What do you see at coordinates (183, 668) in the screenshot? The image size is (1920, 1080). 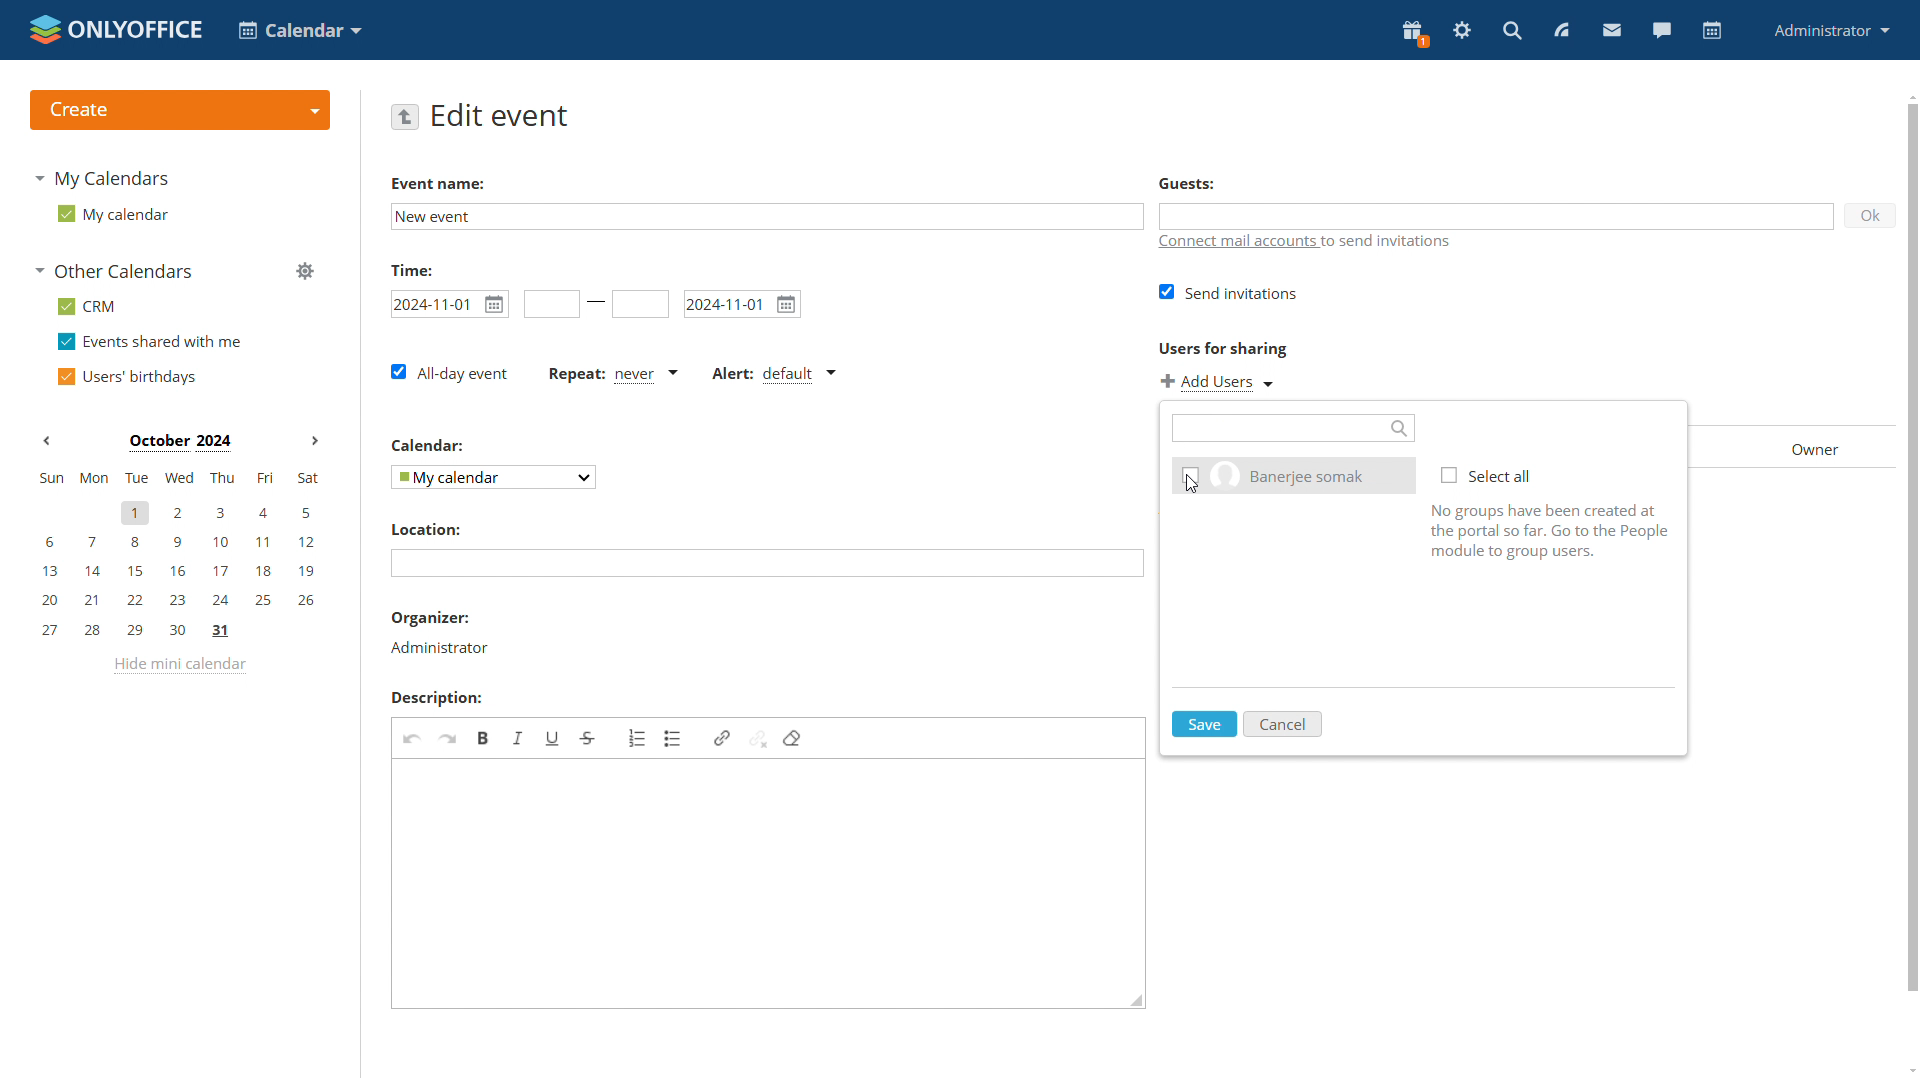 I see `hide mini calendar` at bounding box center [183, 668].